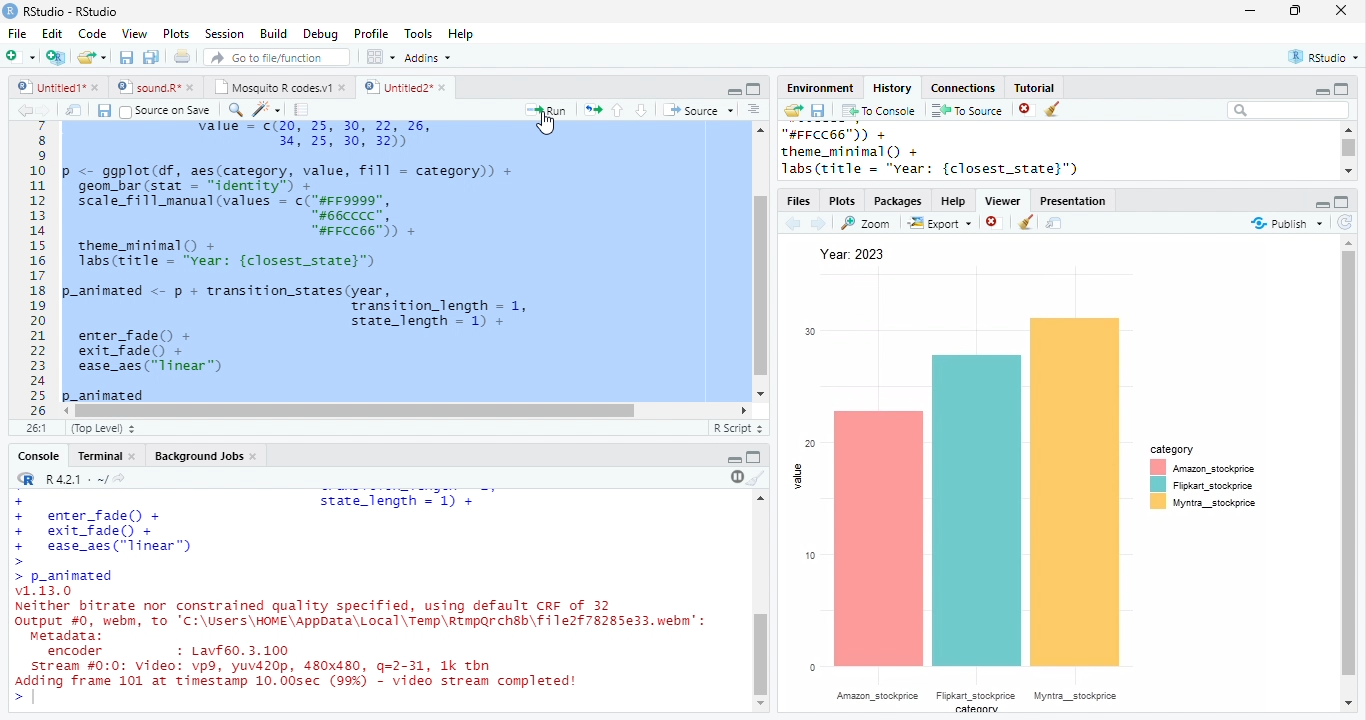 Image resolution: width=1366 pixels, height=720 pixels. I want to click on Tools, so click(418, 33).